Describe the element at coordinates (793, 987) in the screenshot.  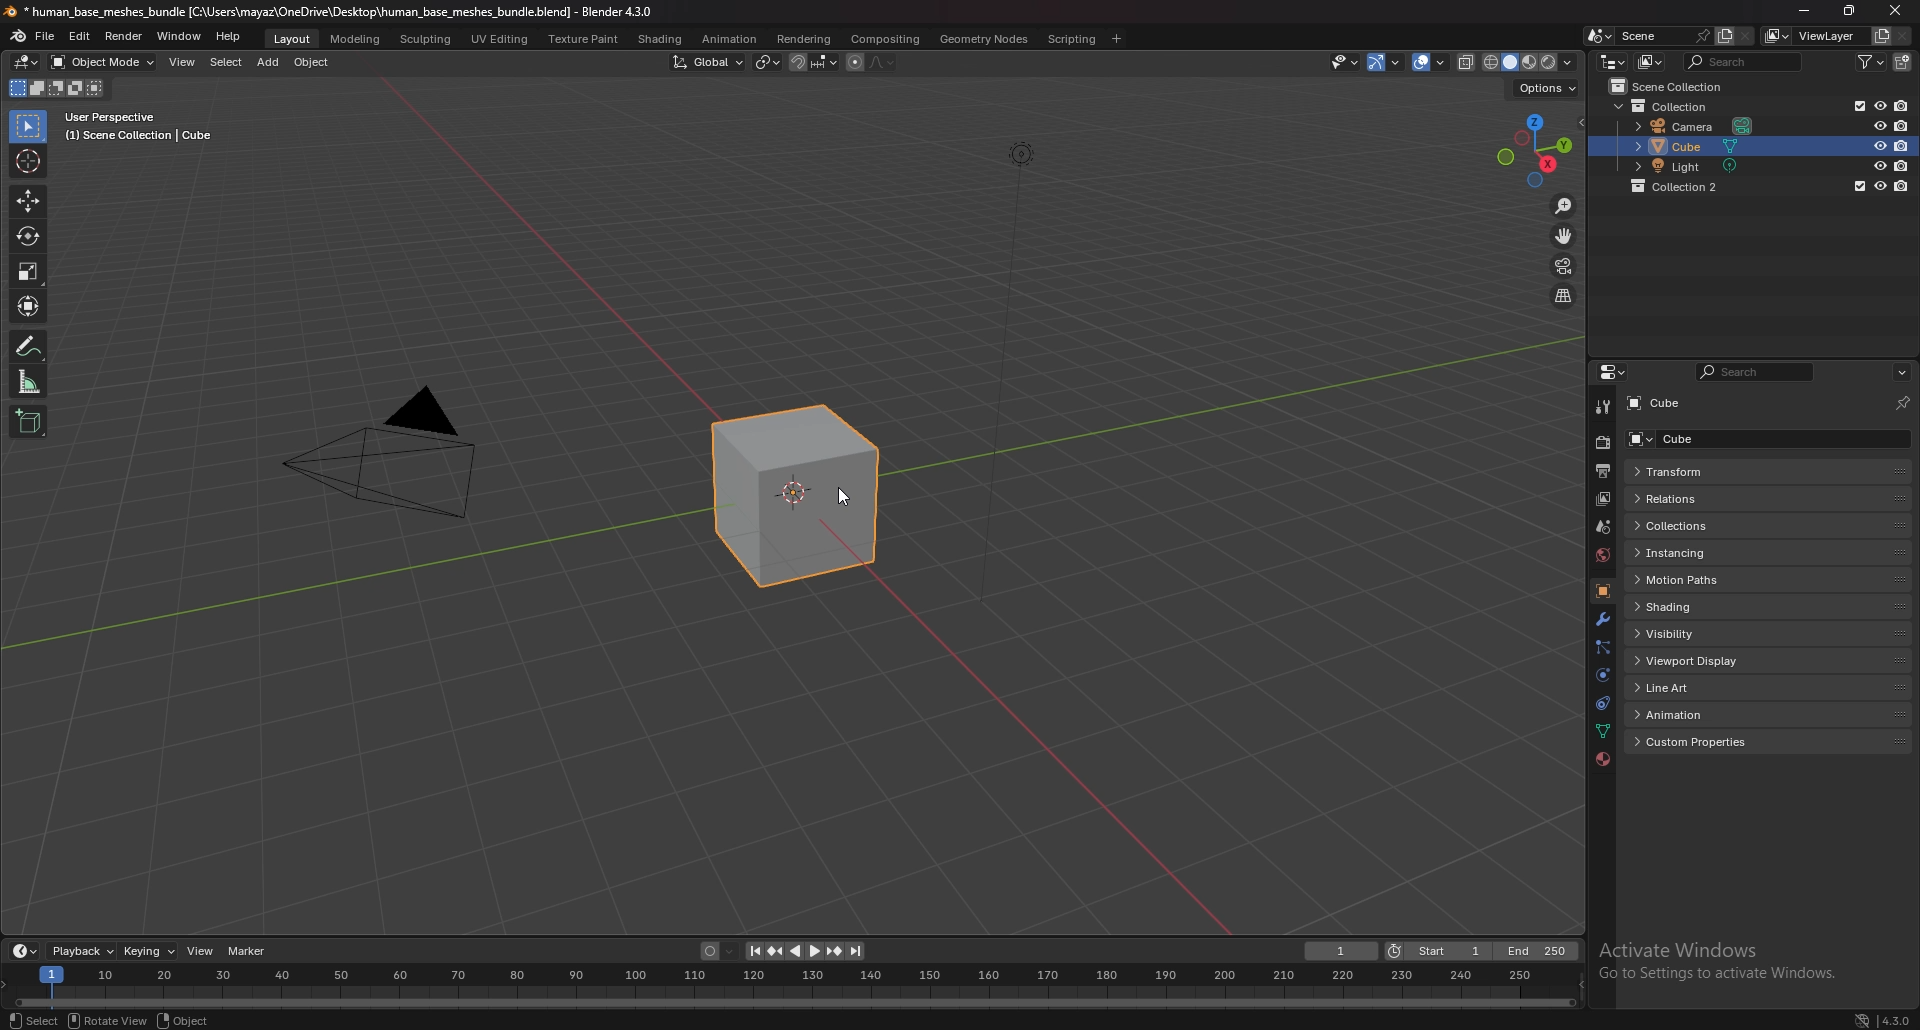
I see `seek` at that location.